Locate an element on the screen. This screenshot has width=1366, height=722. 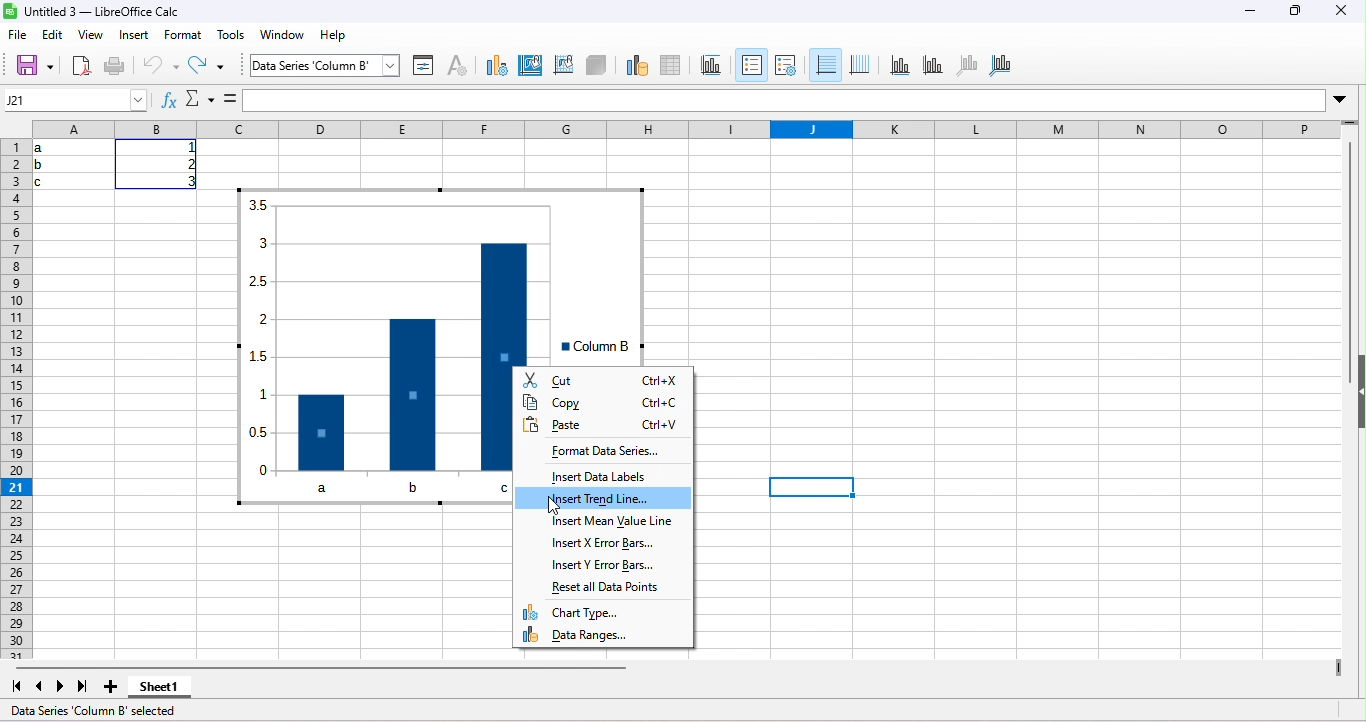
copy is located at coordinates (607, 403).